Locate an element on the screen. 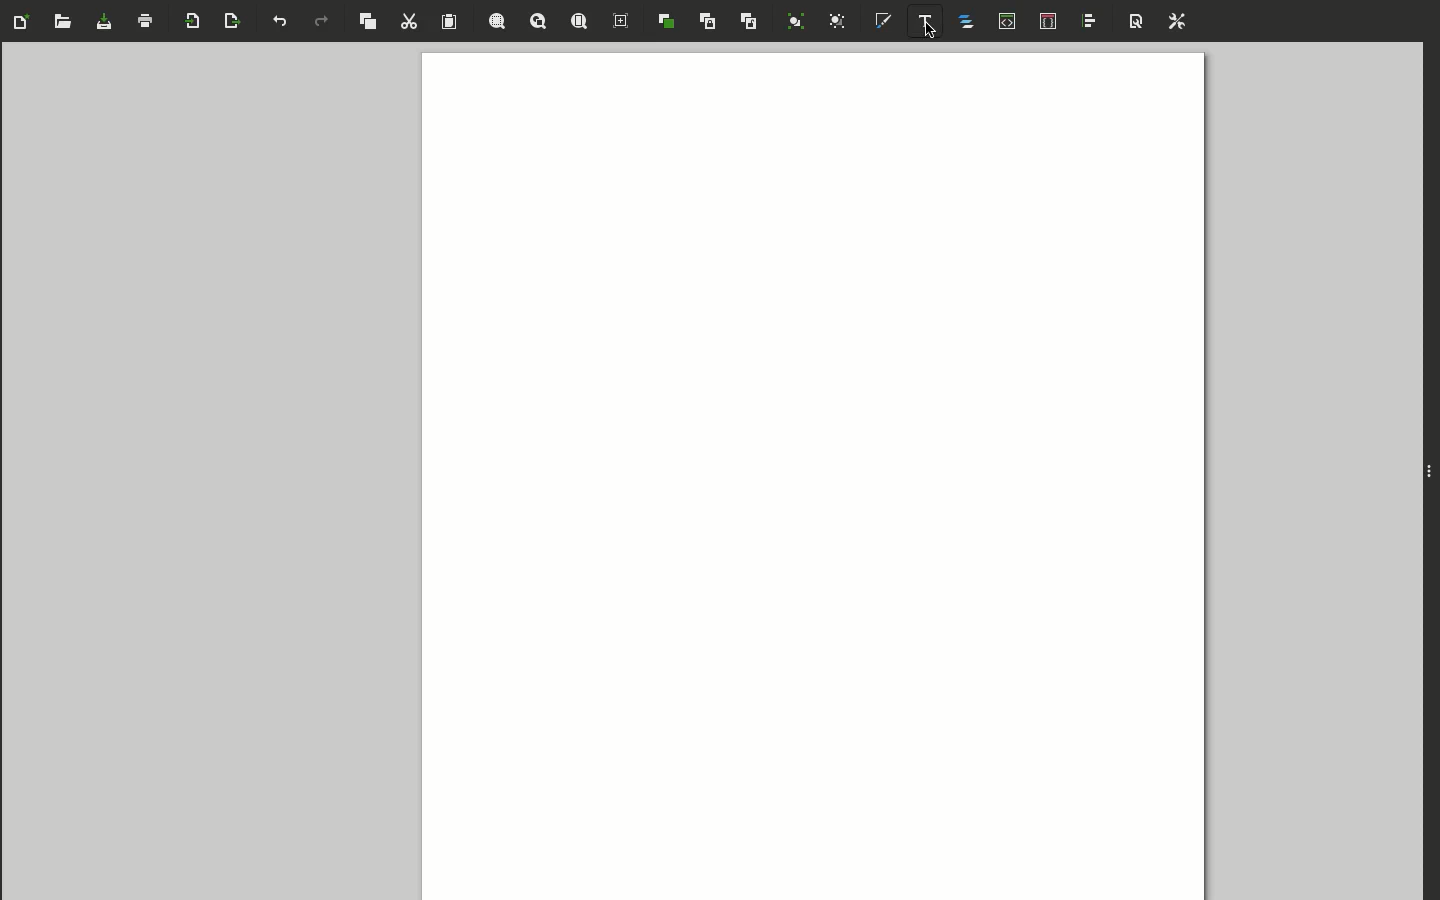 Image resolution: width=1440 pixels, height=900 pixels. XML editor is located at coordinates (1008, 24).